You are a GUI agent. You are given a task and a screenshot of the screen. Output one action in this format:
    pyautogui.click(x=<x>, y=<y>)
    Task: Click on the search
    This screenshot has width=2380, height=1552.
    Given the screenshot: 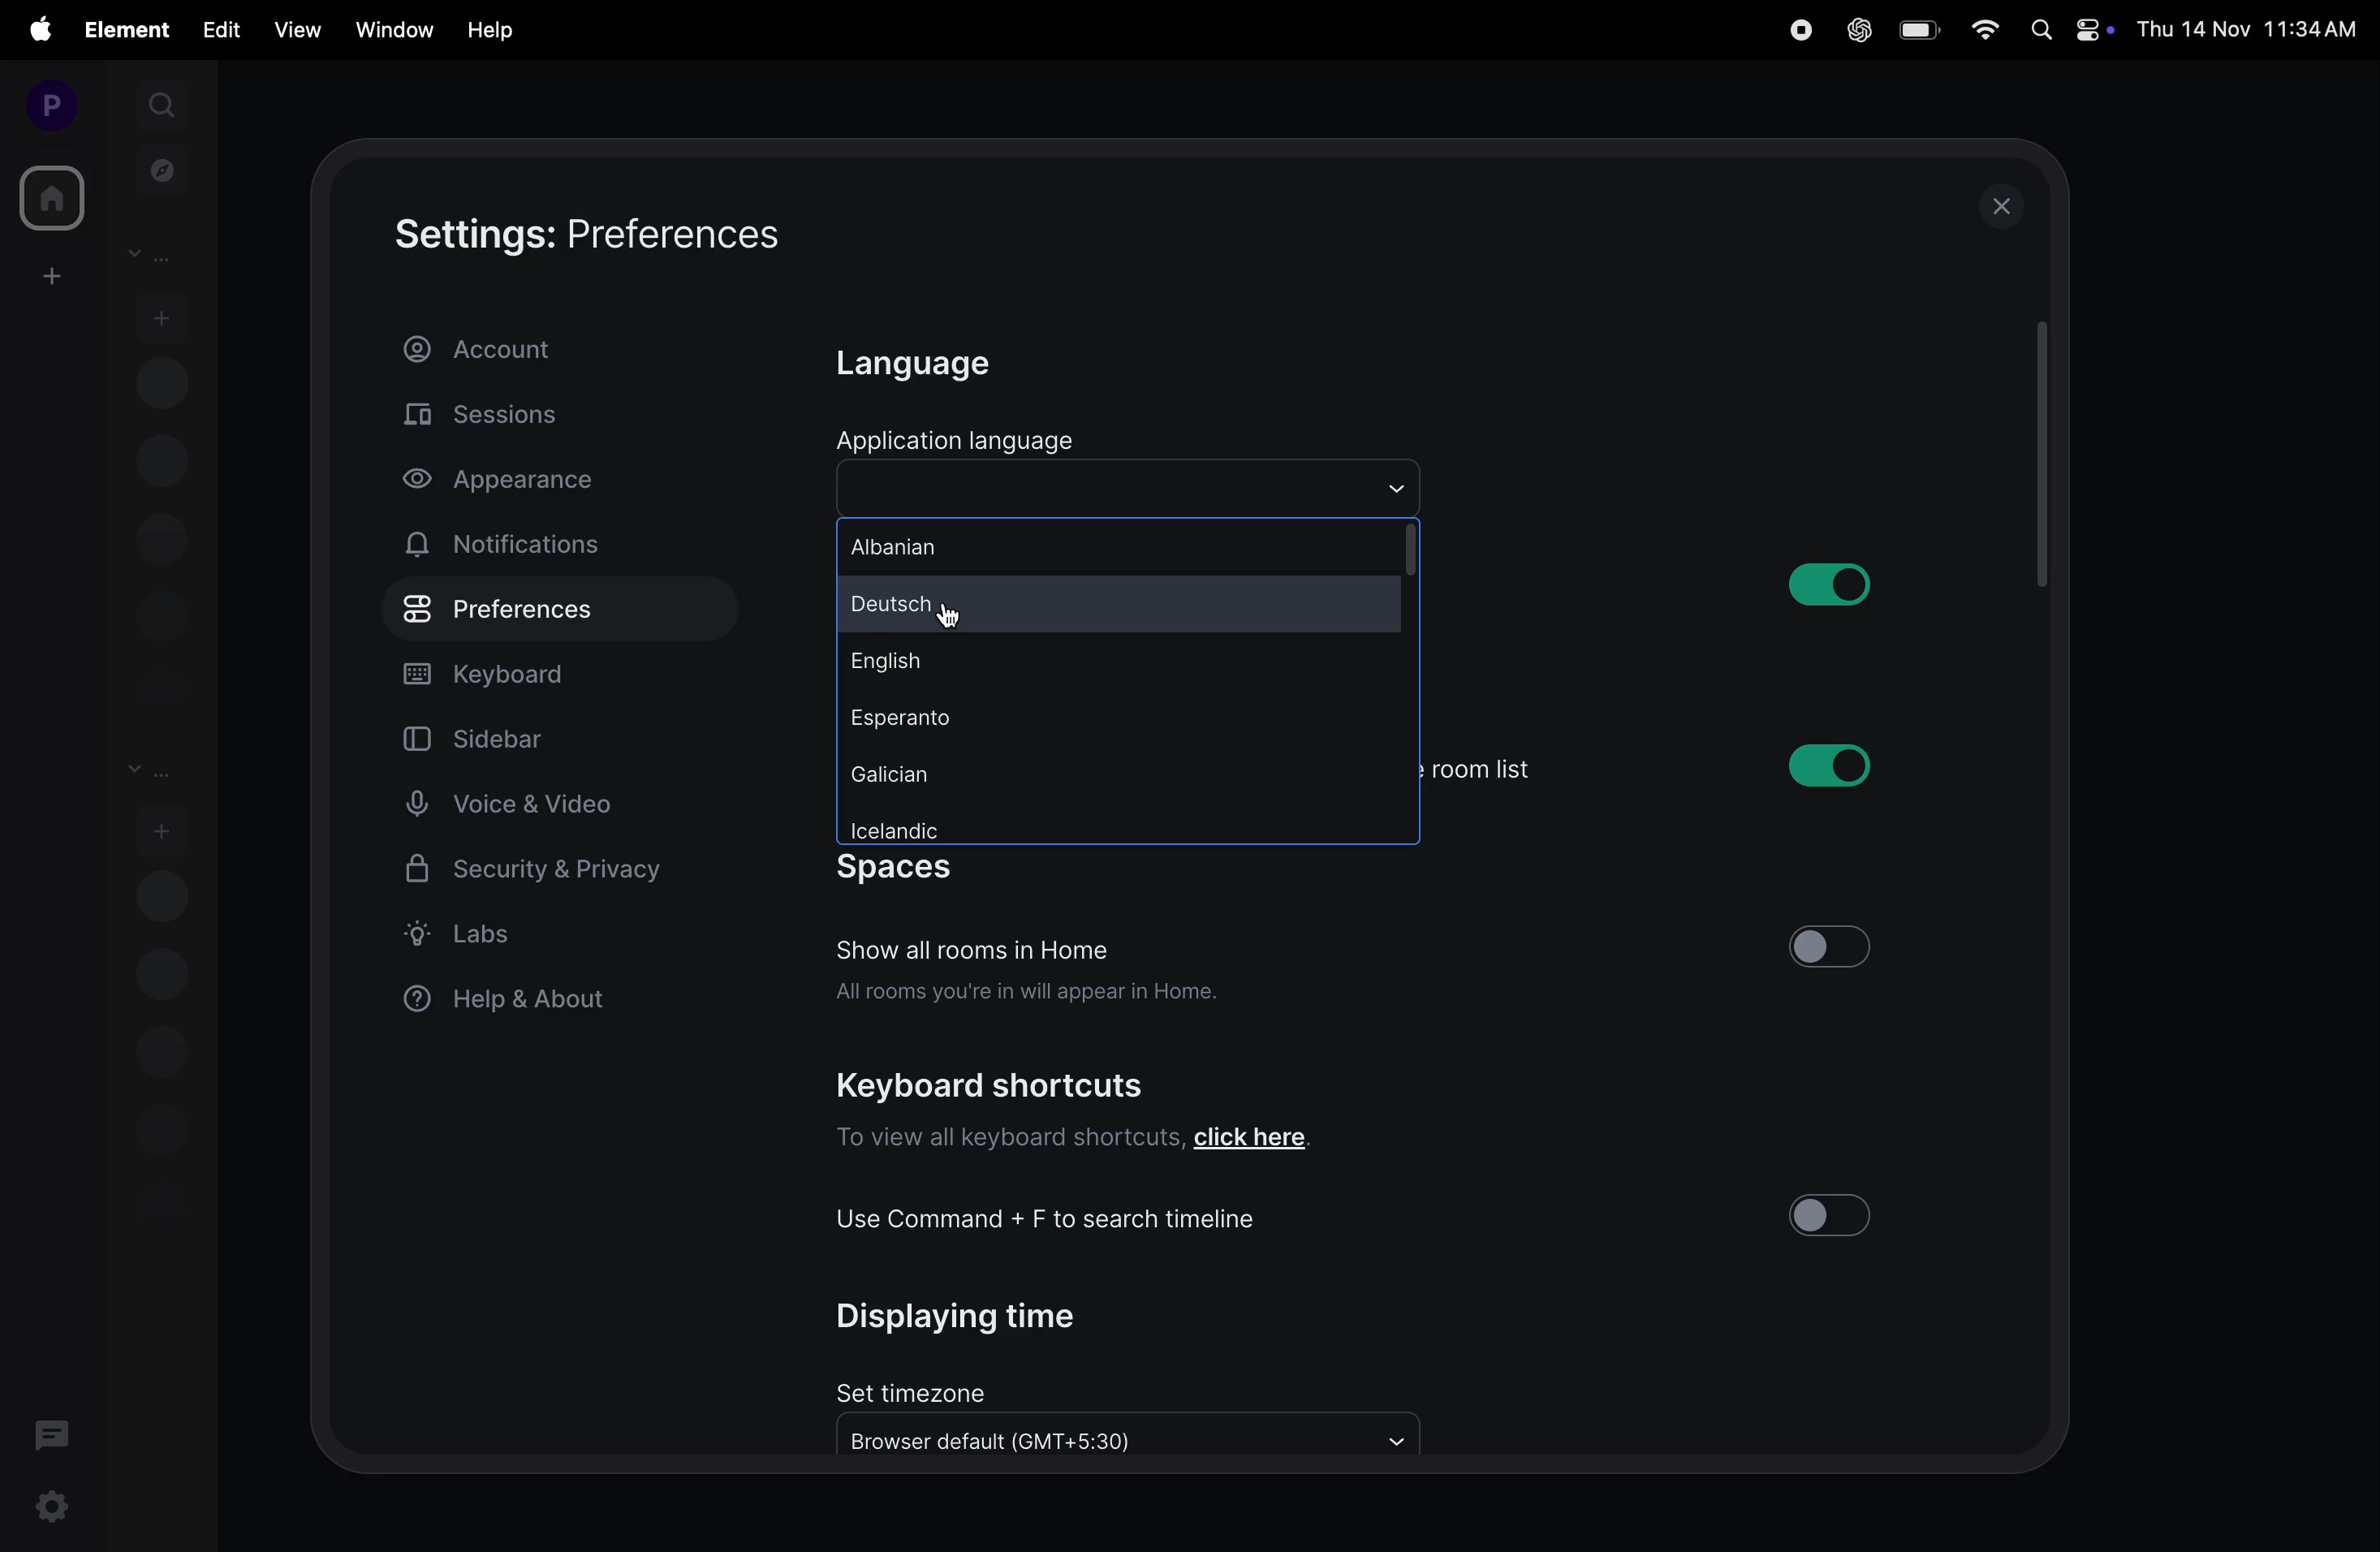 What is the action you would take?
    pyautogui.click(x=161, y=103)
    